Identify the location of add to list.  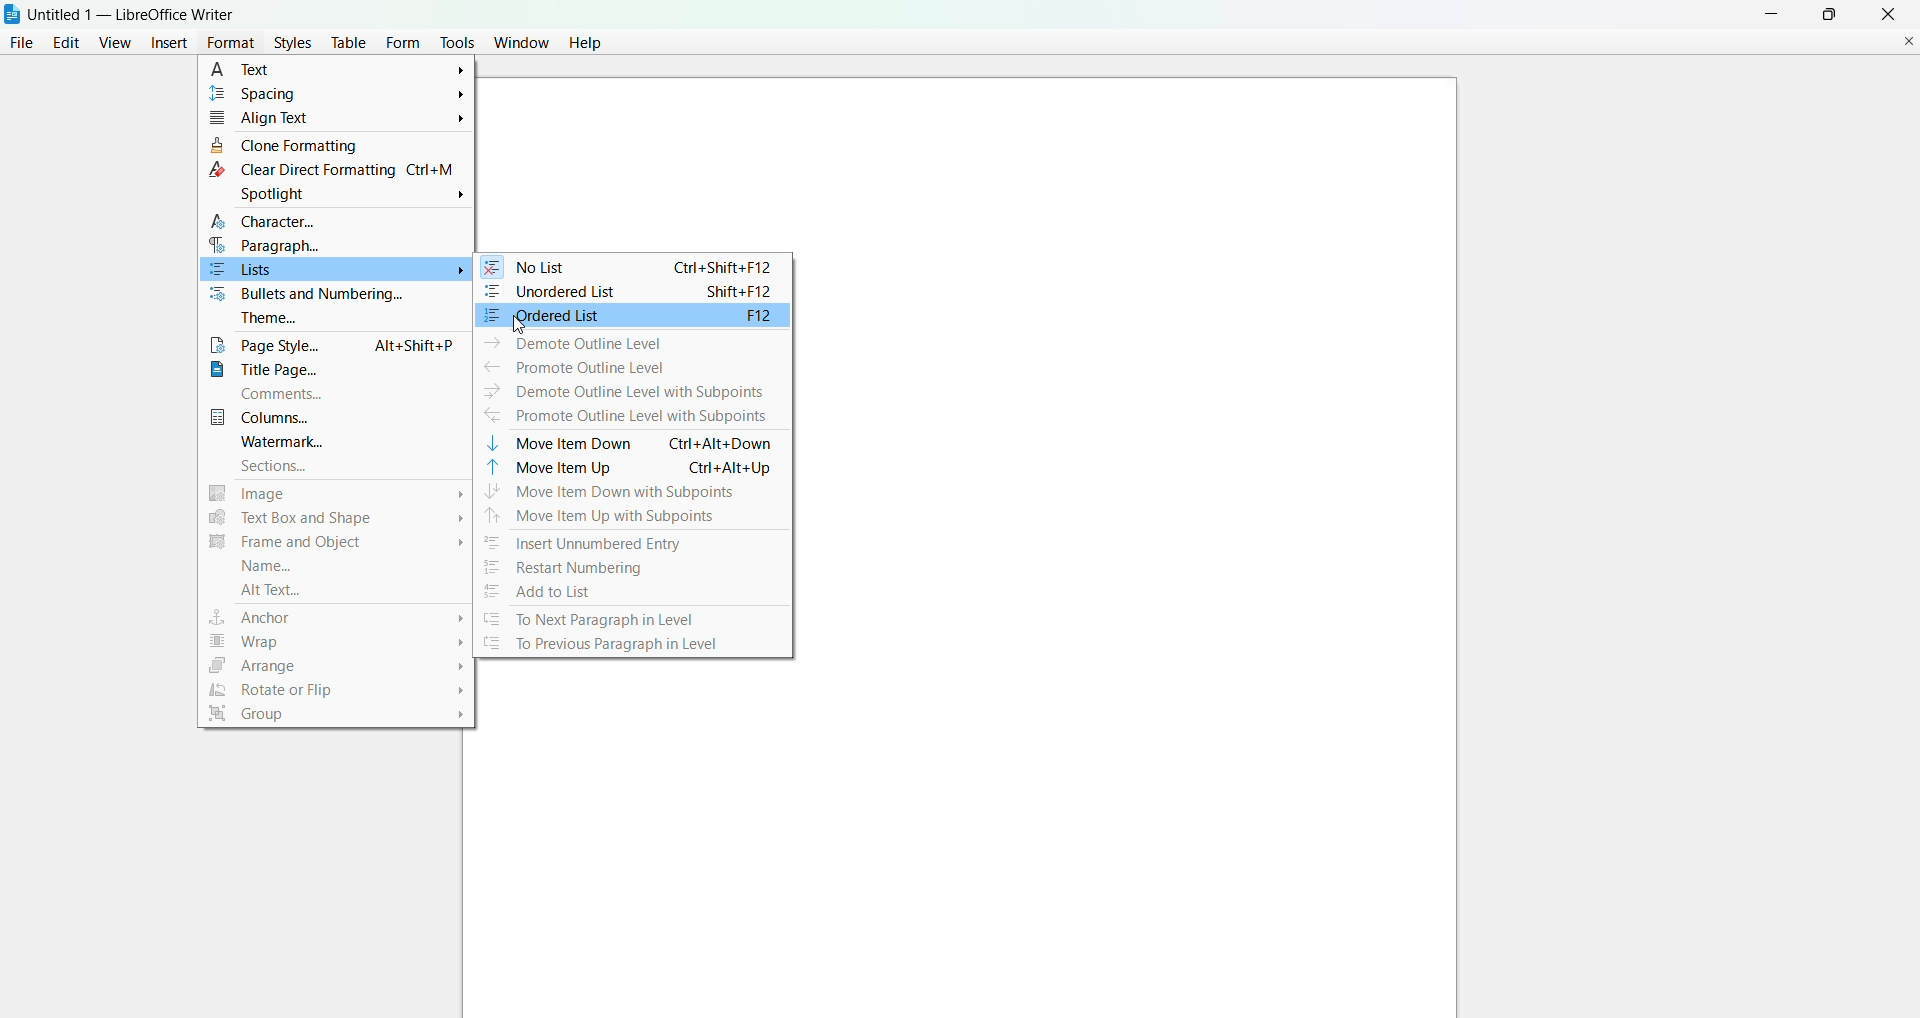
(542, 591).